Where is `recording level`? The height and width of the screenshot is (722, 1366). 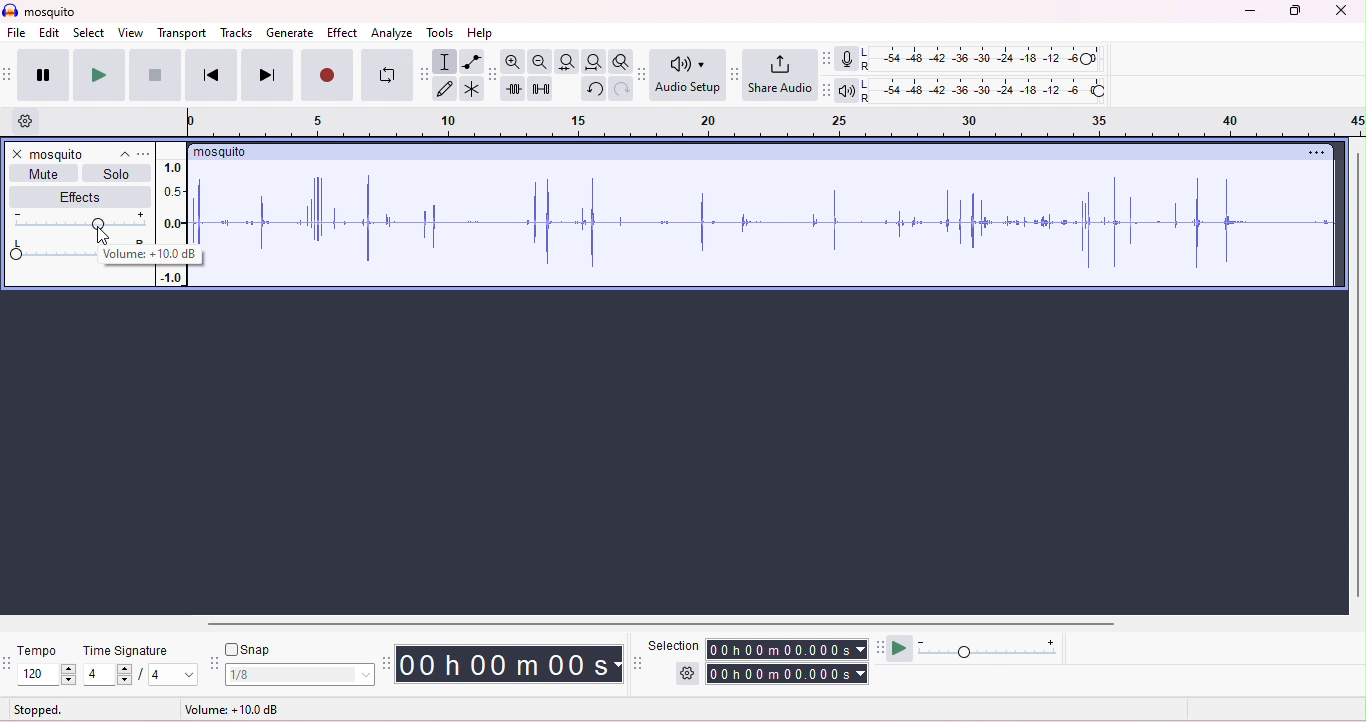 recording level is located at coordinates (985, 58).